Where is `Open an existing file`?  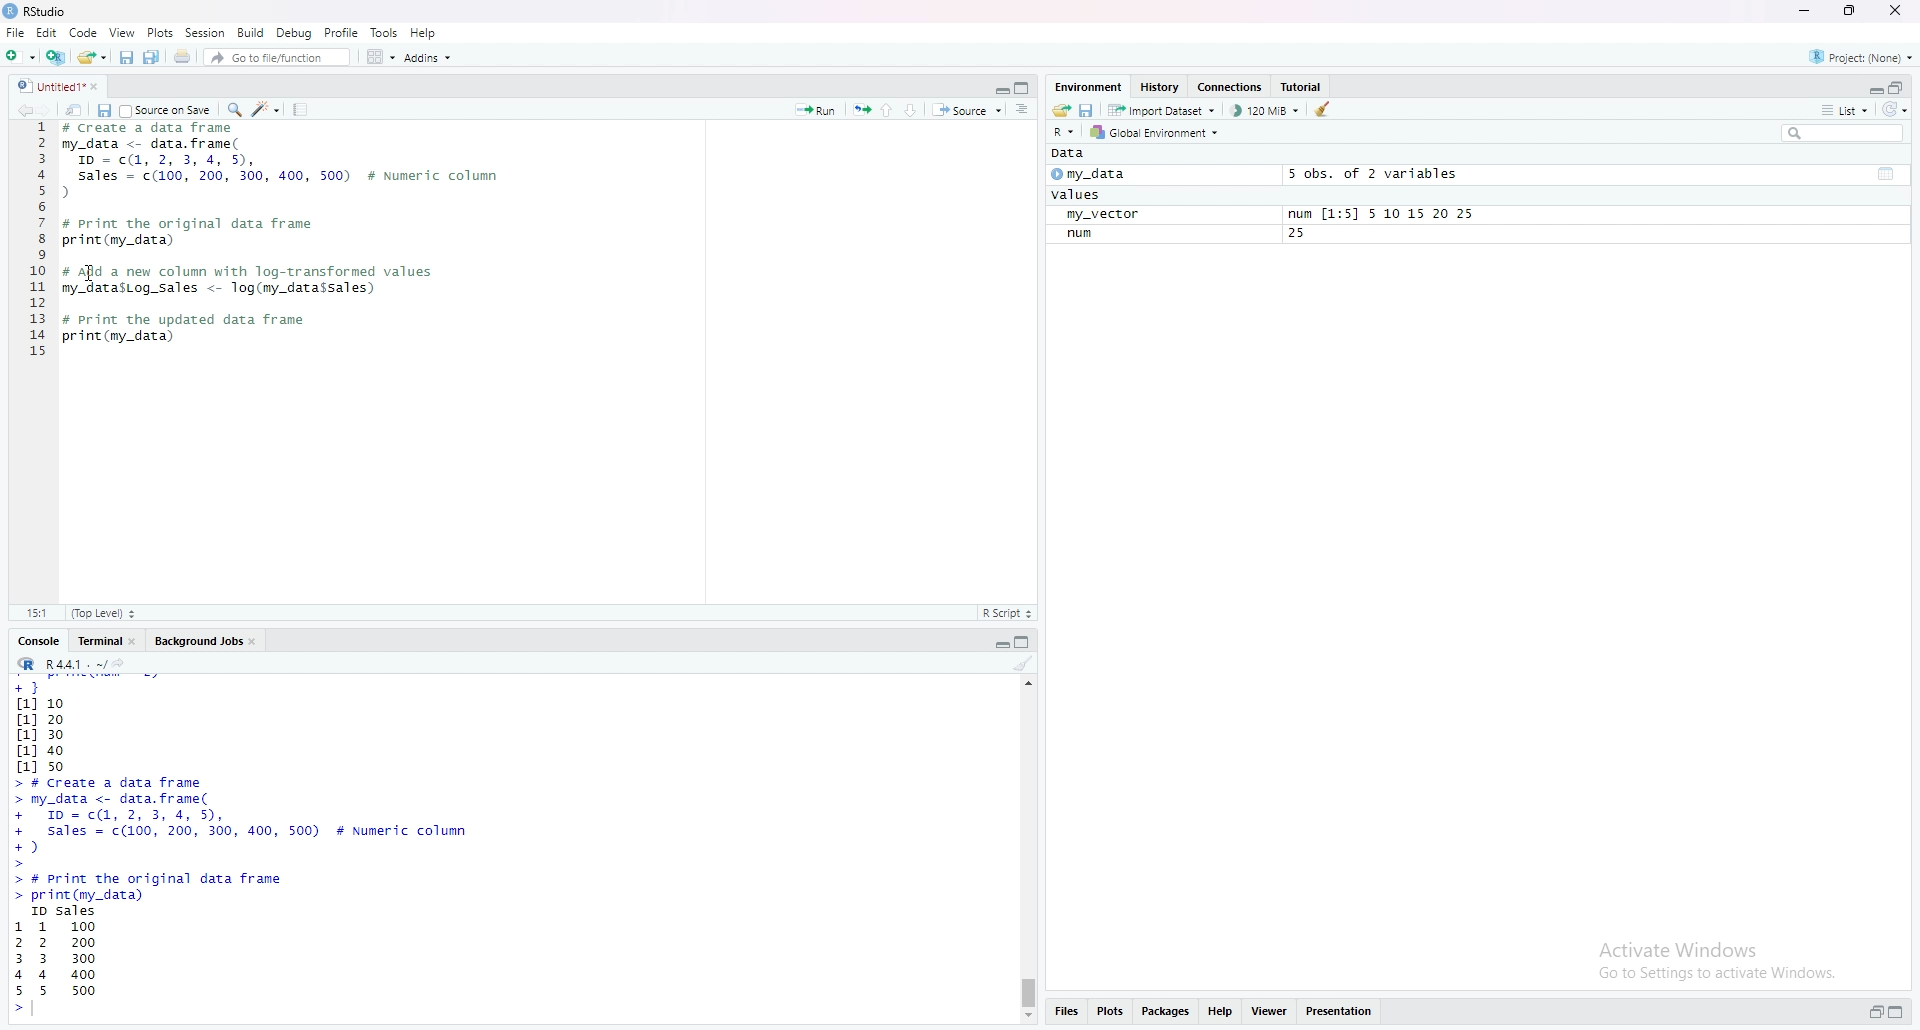
Open an existing file is located at coordinates (93, 58).